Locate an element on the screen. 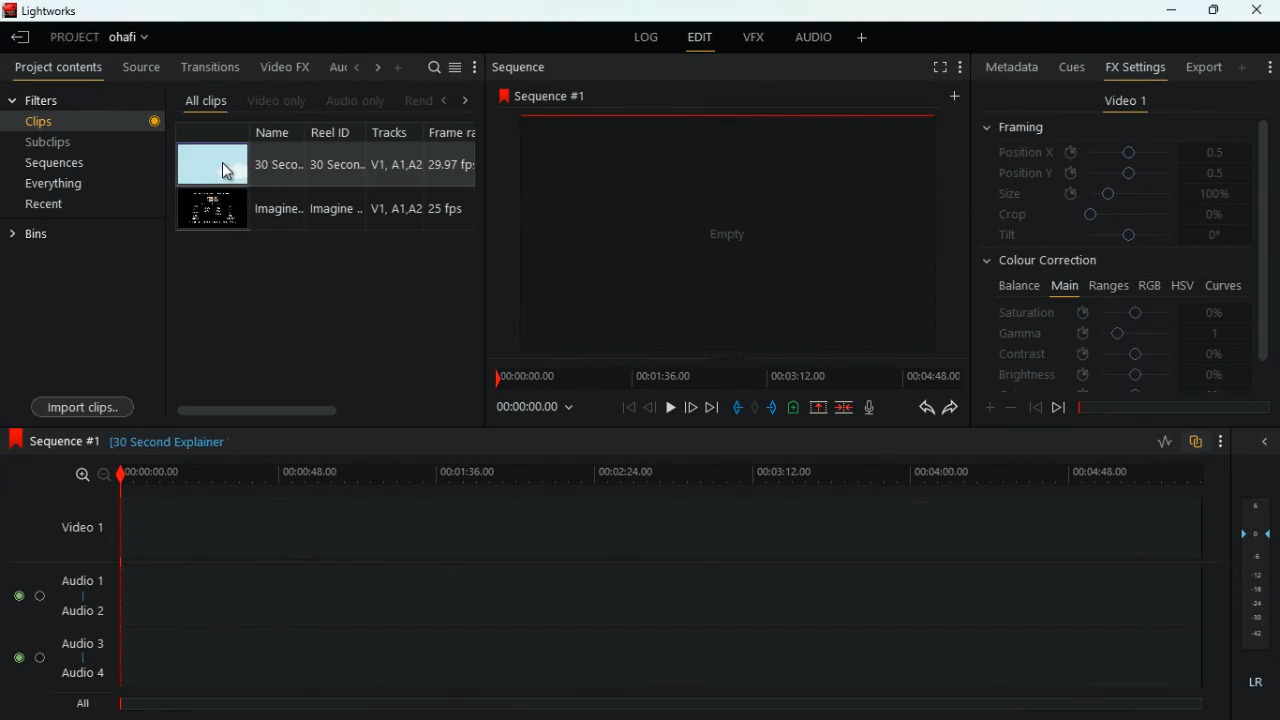 The image size is (1280, 720). subclips is located at coordinates (54, 141).